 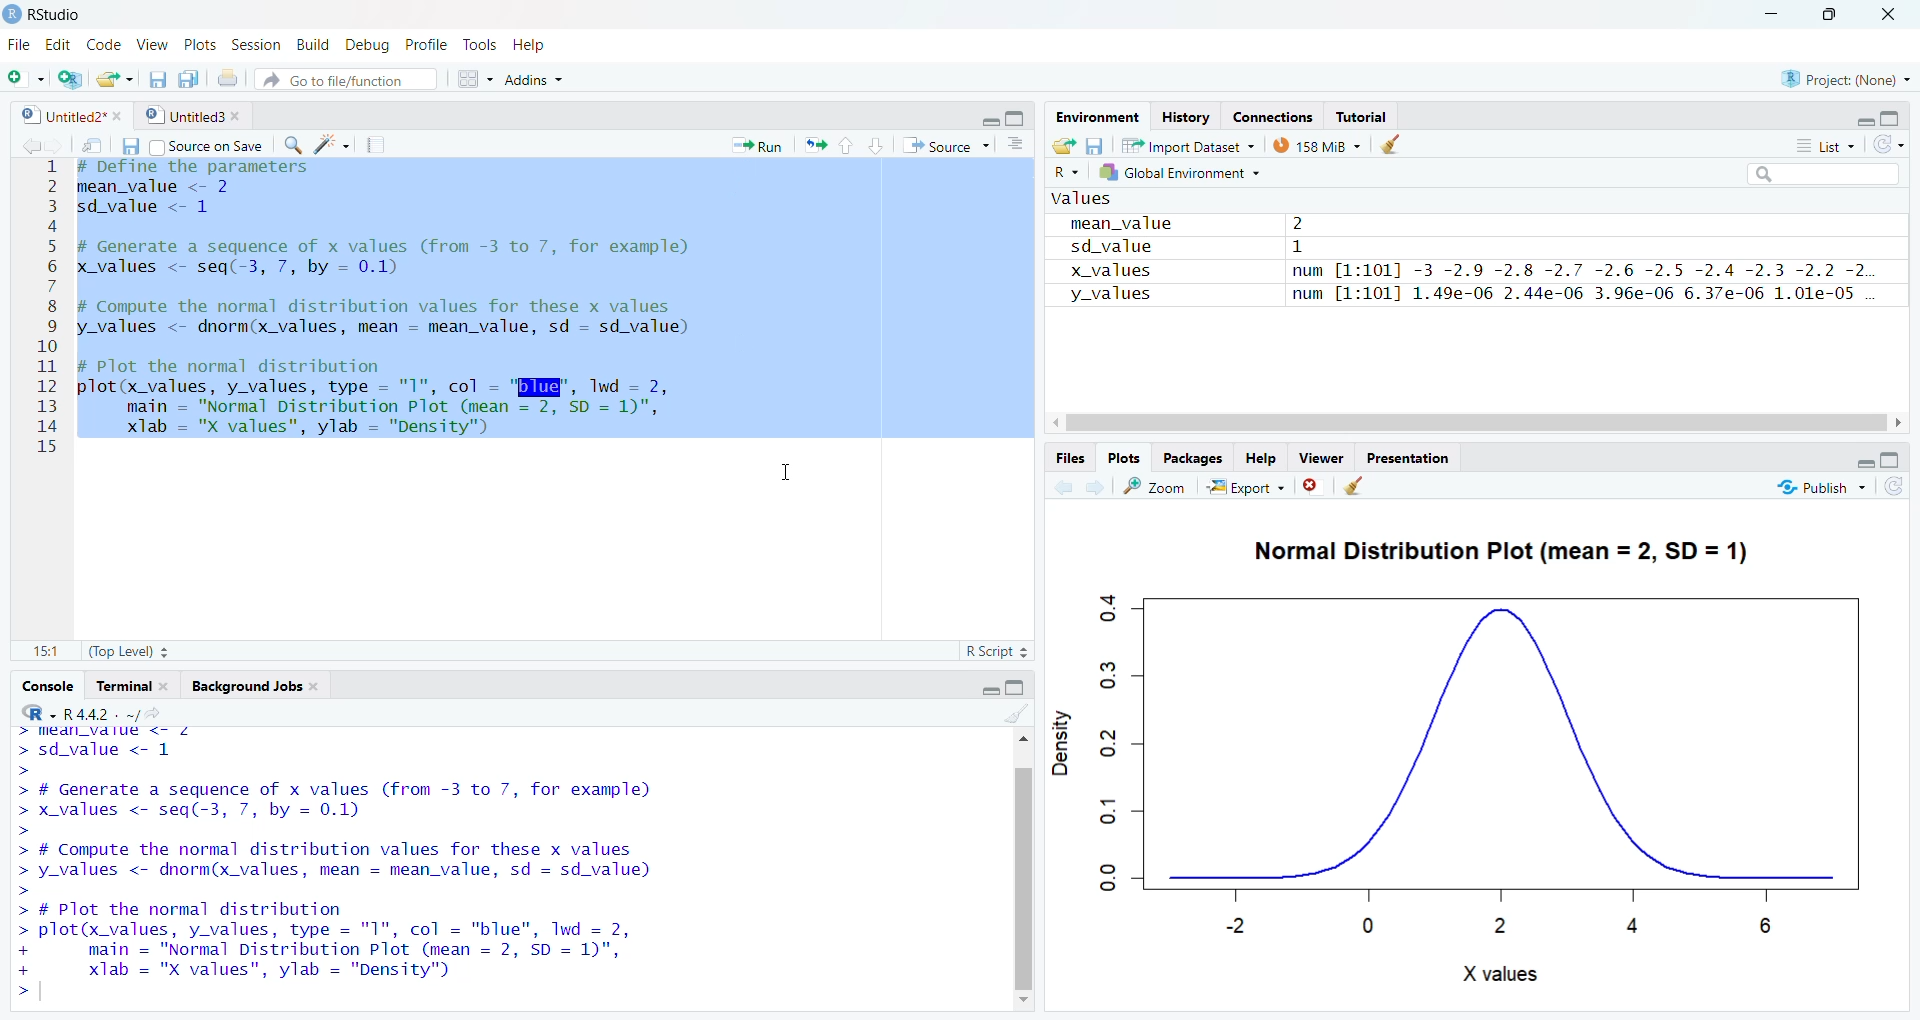 What do you see at coordinates (1060, 144) in the screenshot?
I see `` at bounding box center [1060, 144].